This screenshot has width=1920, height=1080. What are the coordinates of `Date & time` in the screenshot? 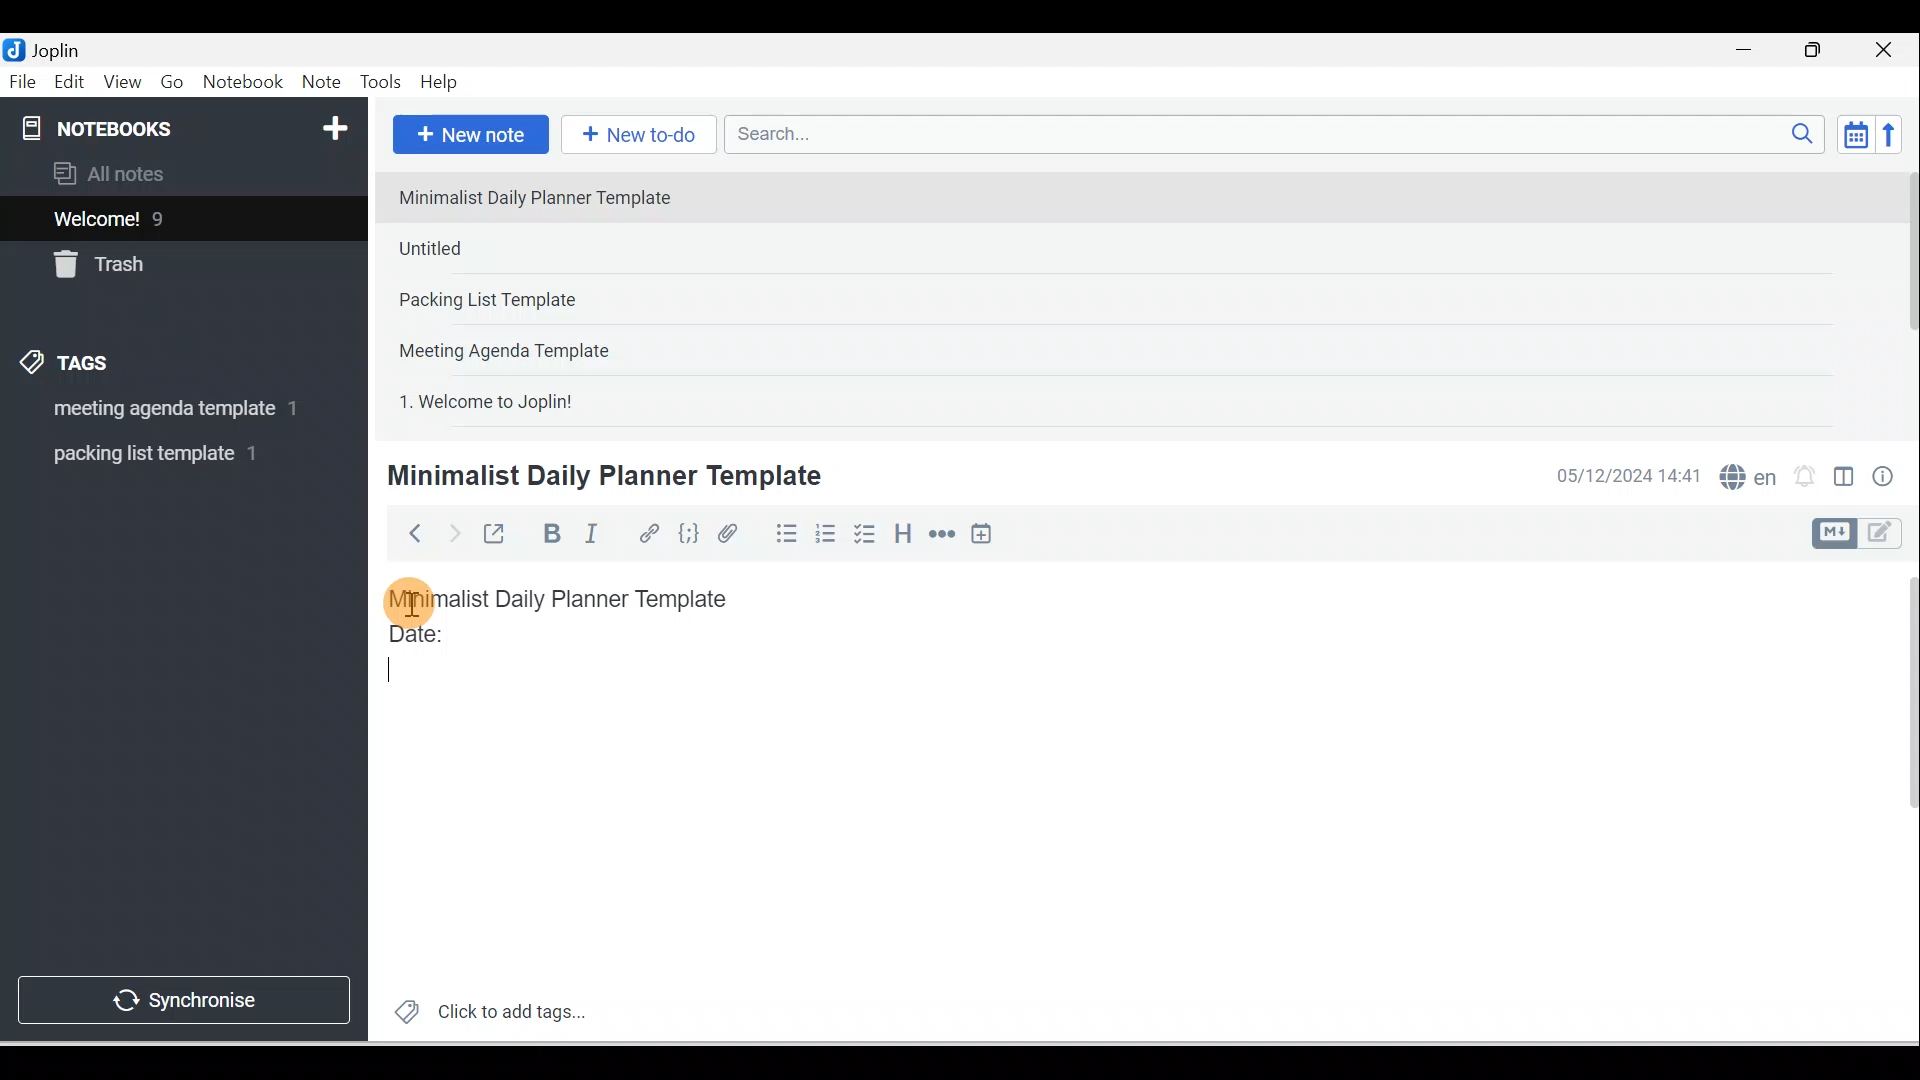 It's located at (1625, 476).